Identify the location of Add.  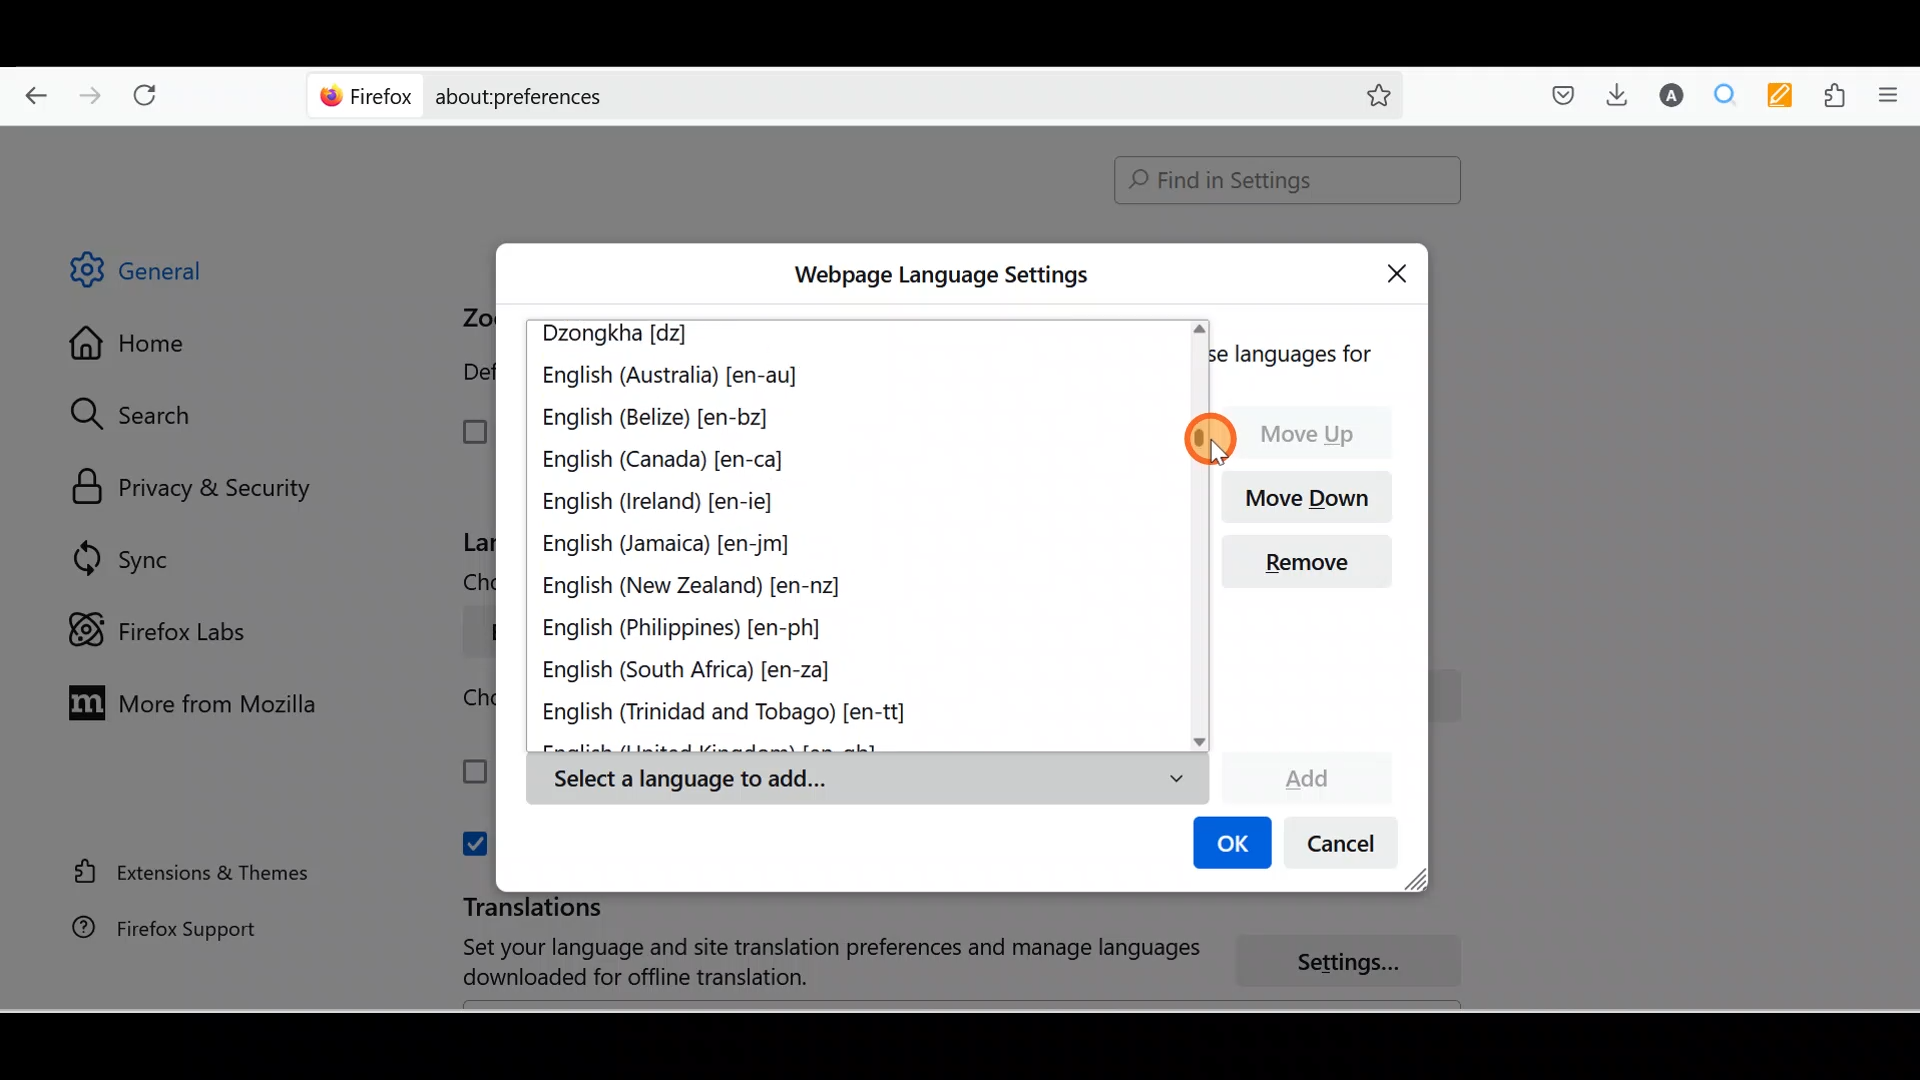
(1306, 775).